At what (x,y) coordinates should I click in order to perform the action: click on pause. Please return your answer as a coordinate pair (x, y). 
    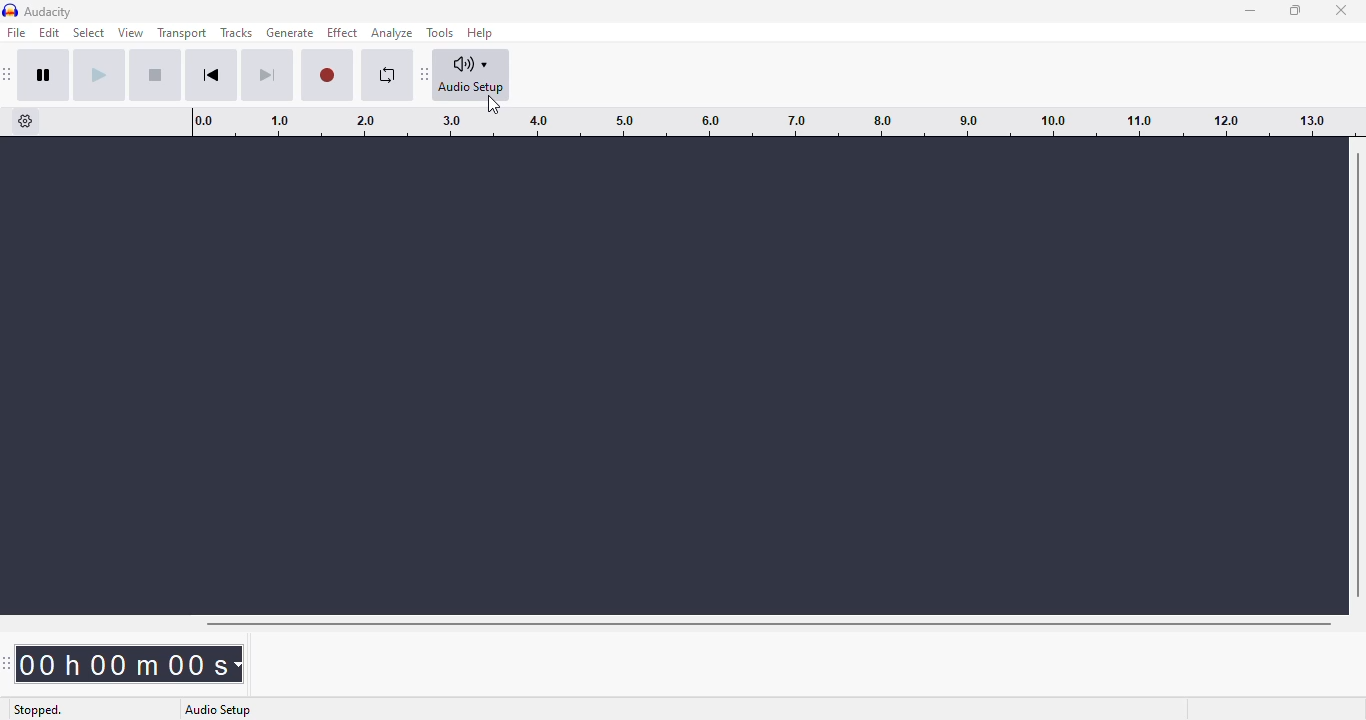
    Looking at the image, I should click on (44, 75).